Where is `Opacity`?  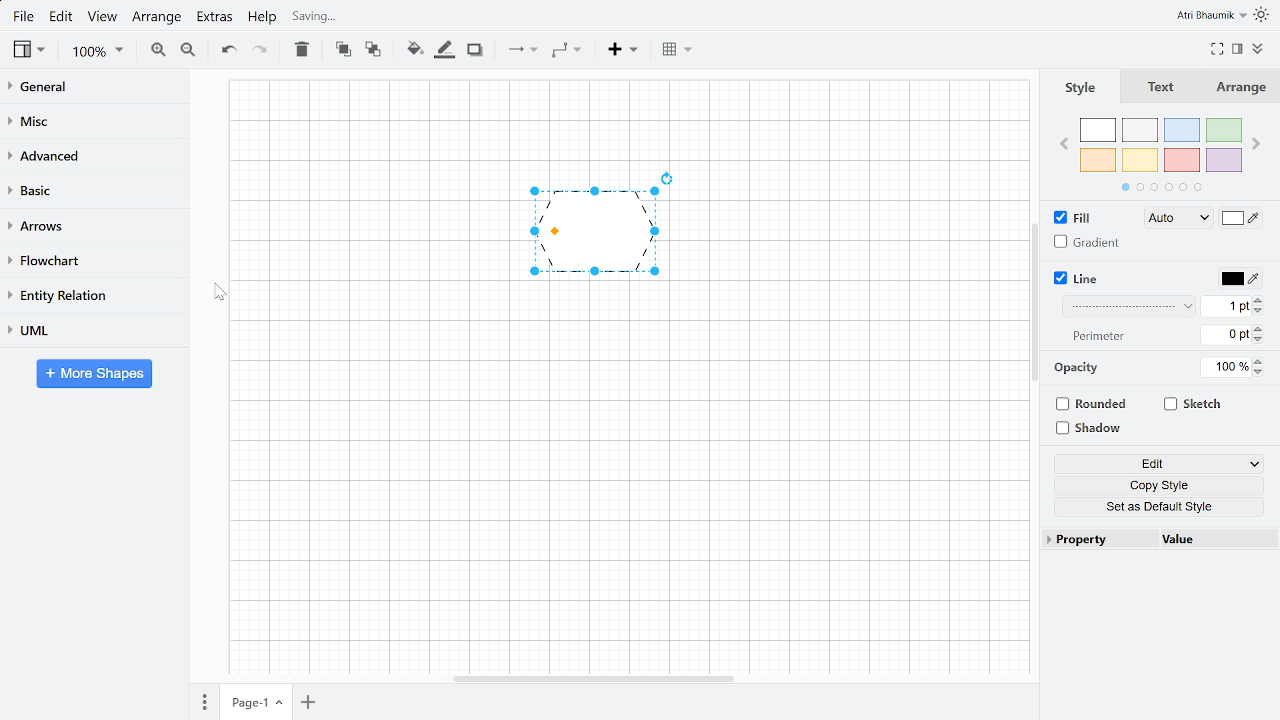
Opacity is located at coordinates (1076, 368).